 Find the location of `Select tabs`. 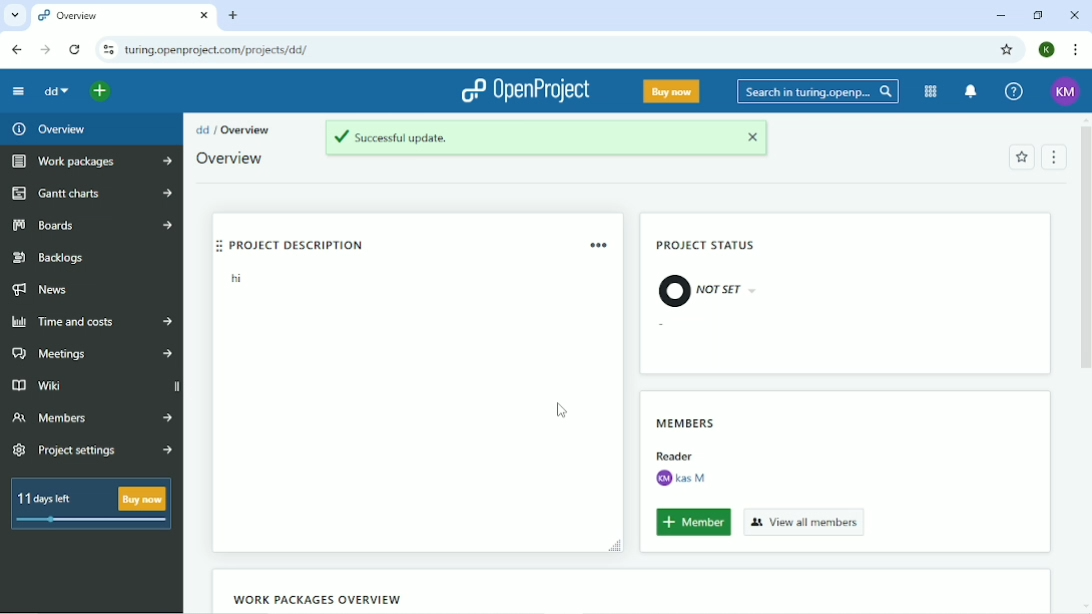

Select tabs is located at coordinates (14, 15).